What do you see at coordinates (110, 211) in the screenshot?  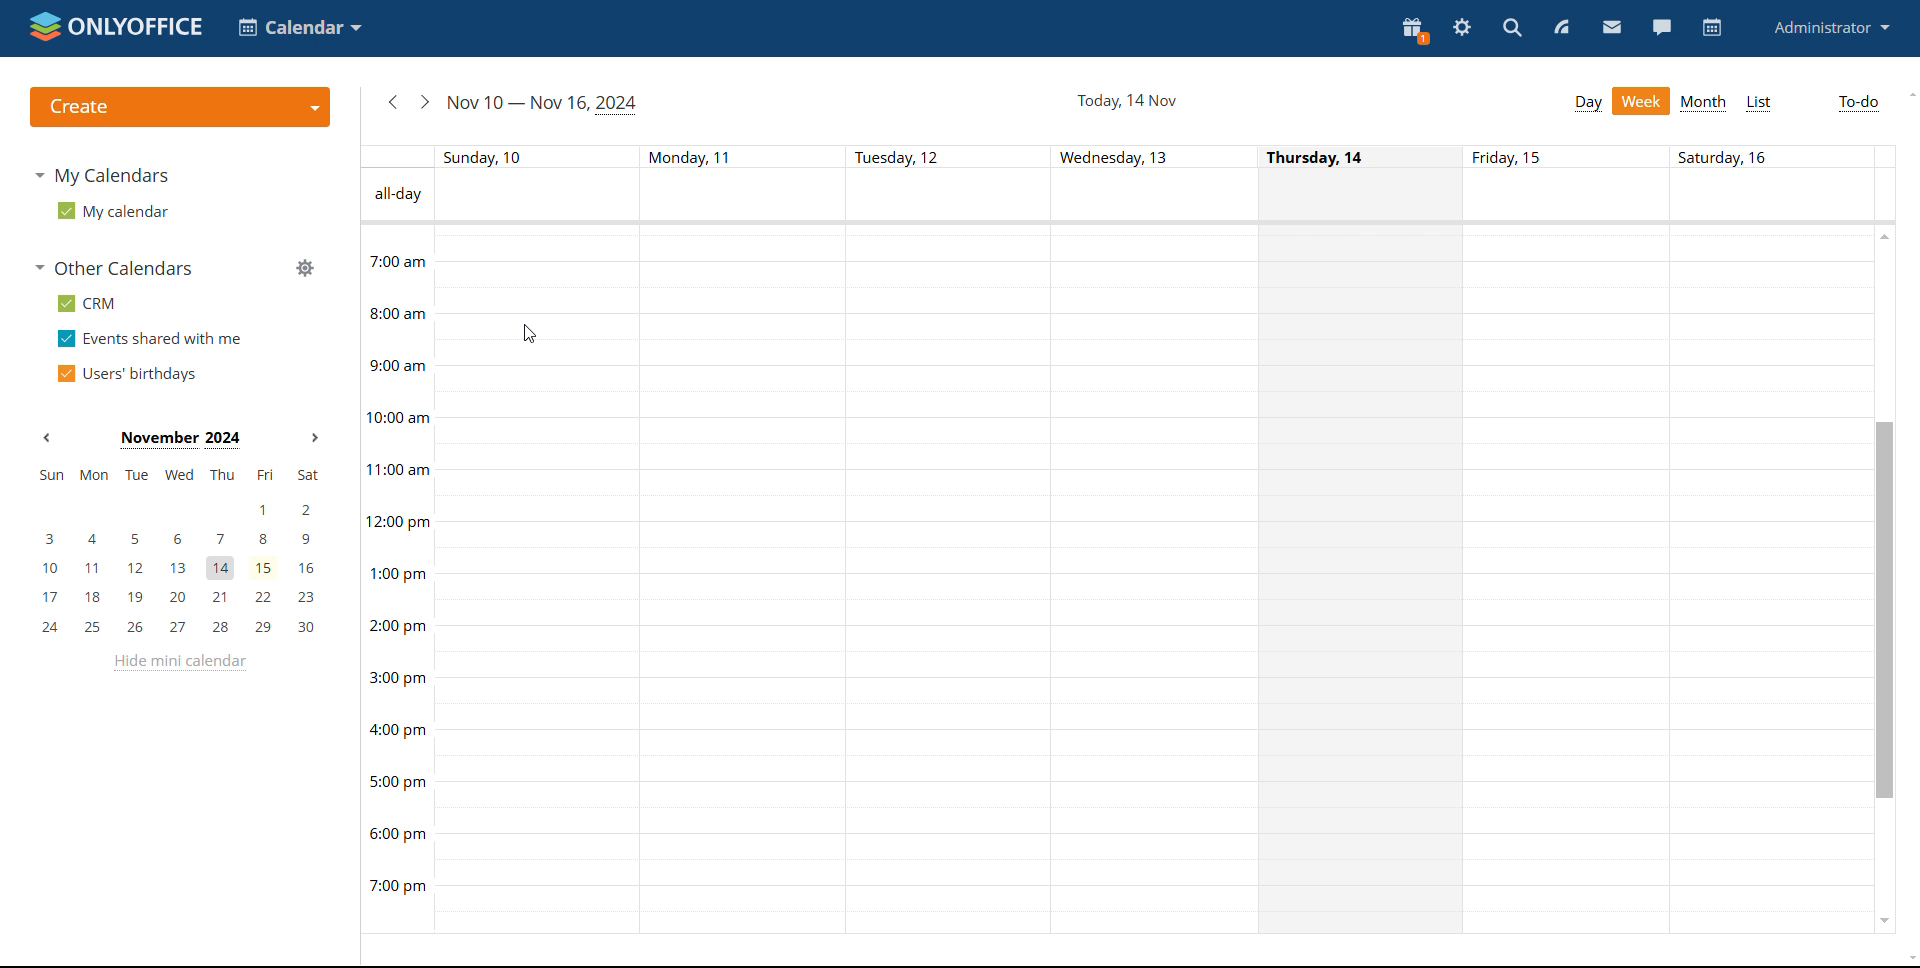 I see `my calendar` at bounding box center [110, 211].